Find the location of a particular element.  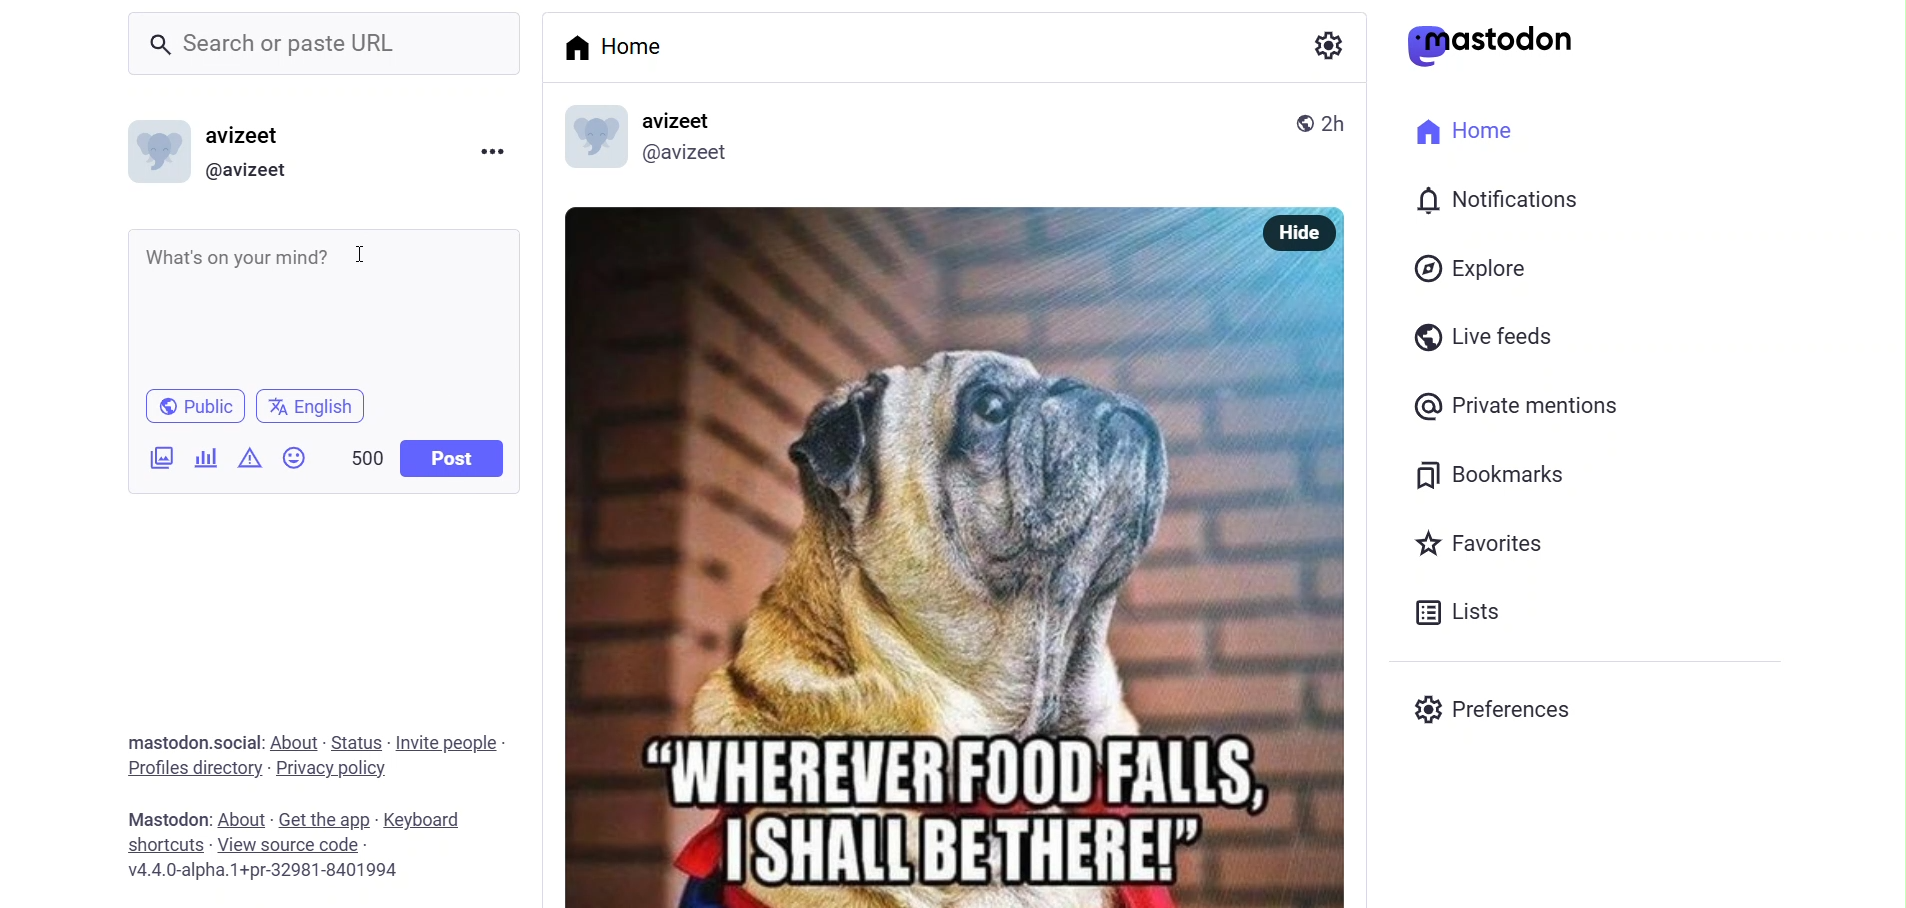

word limit is located at coordinates (363, 460).